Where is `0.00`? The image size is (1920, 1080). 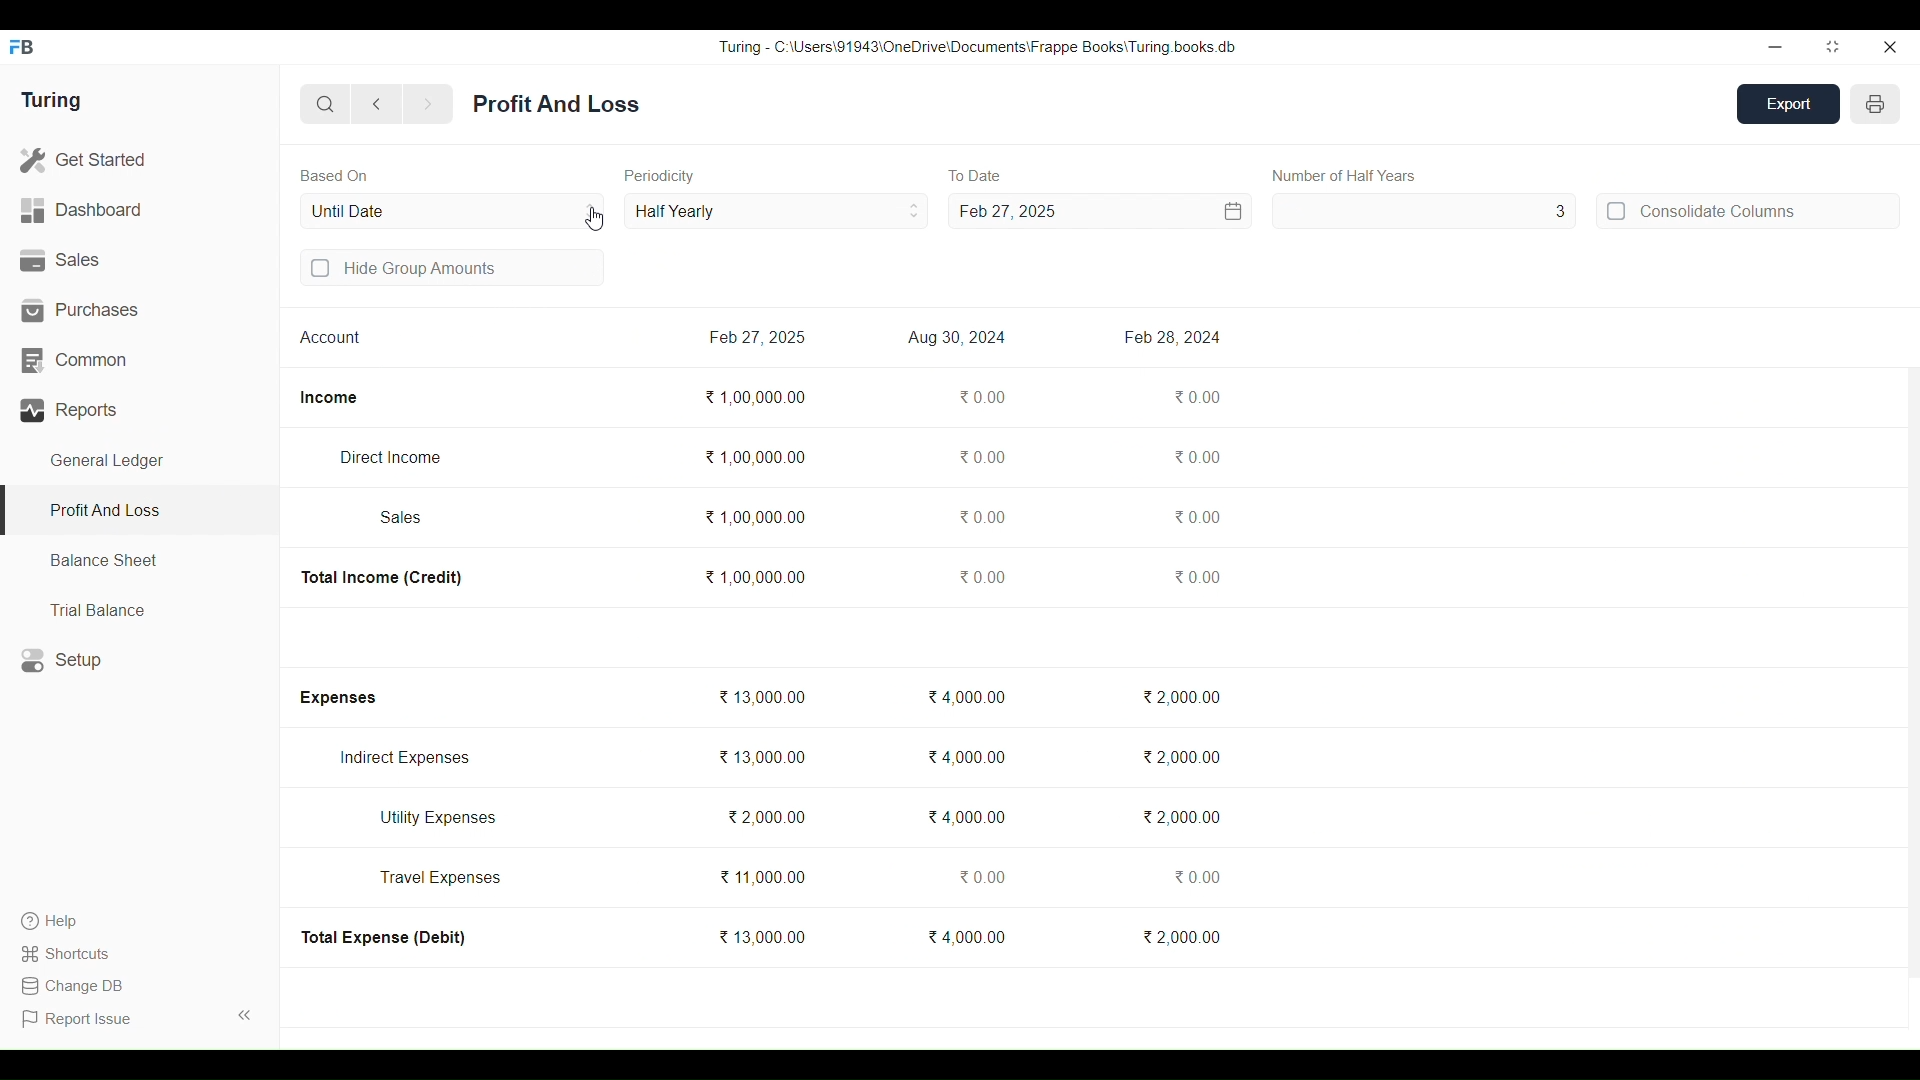
0.00 is located at coordinates (982, 576).